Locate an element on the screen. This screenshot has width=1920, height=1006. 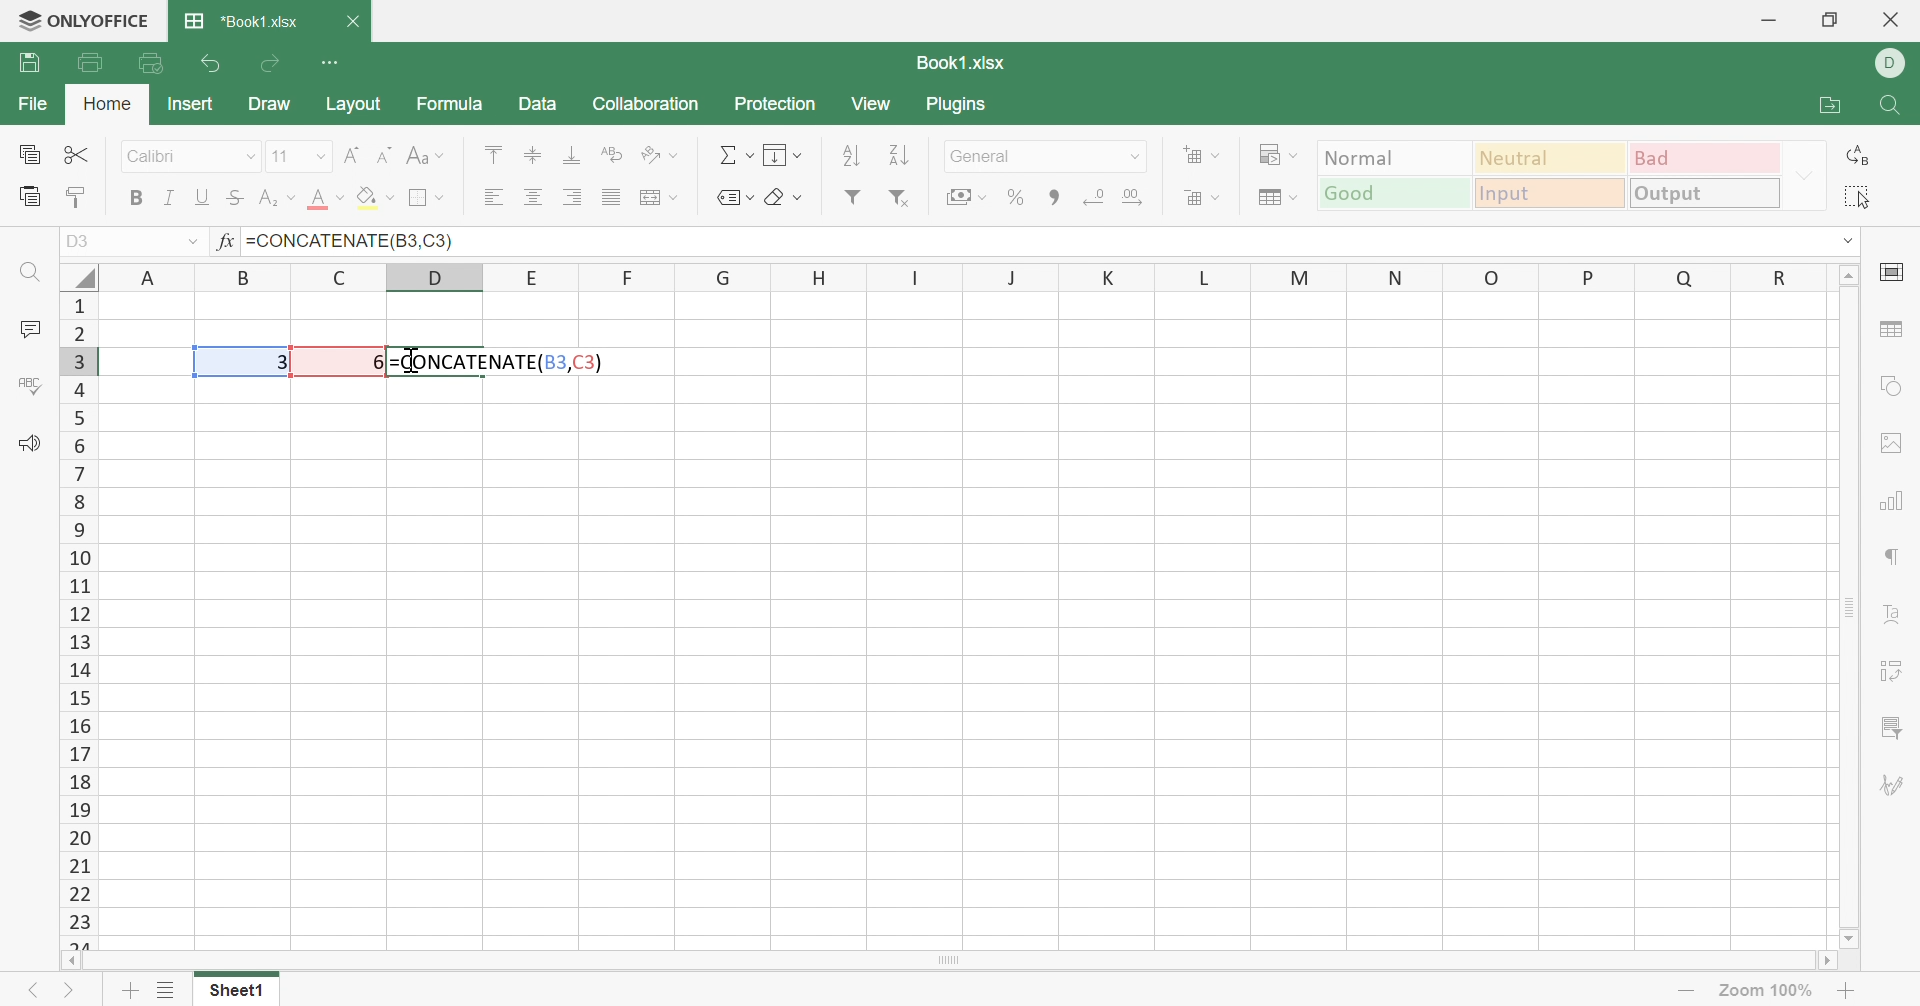
Copy is located at coordinates (29, 152).